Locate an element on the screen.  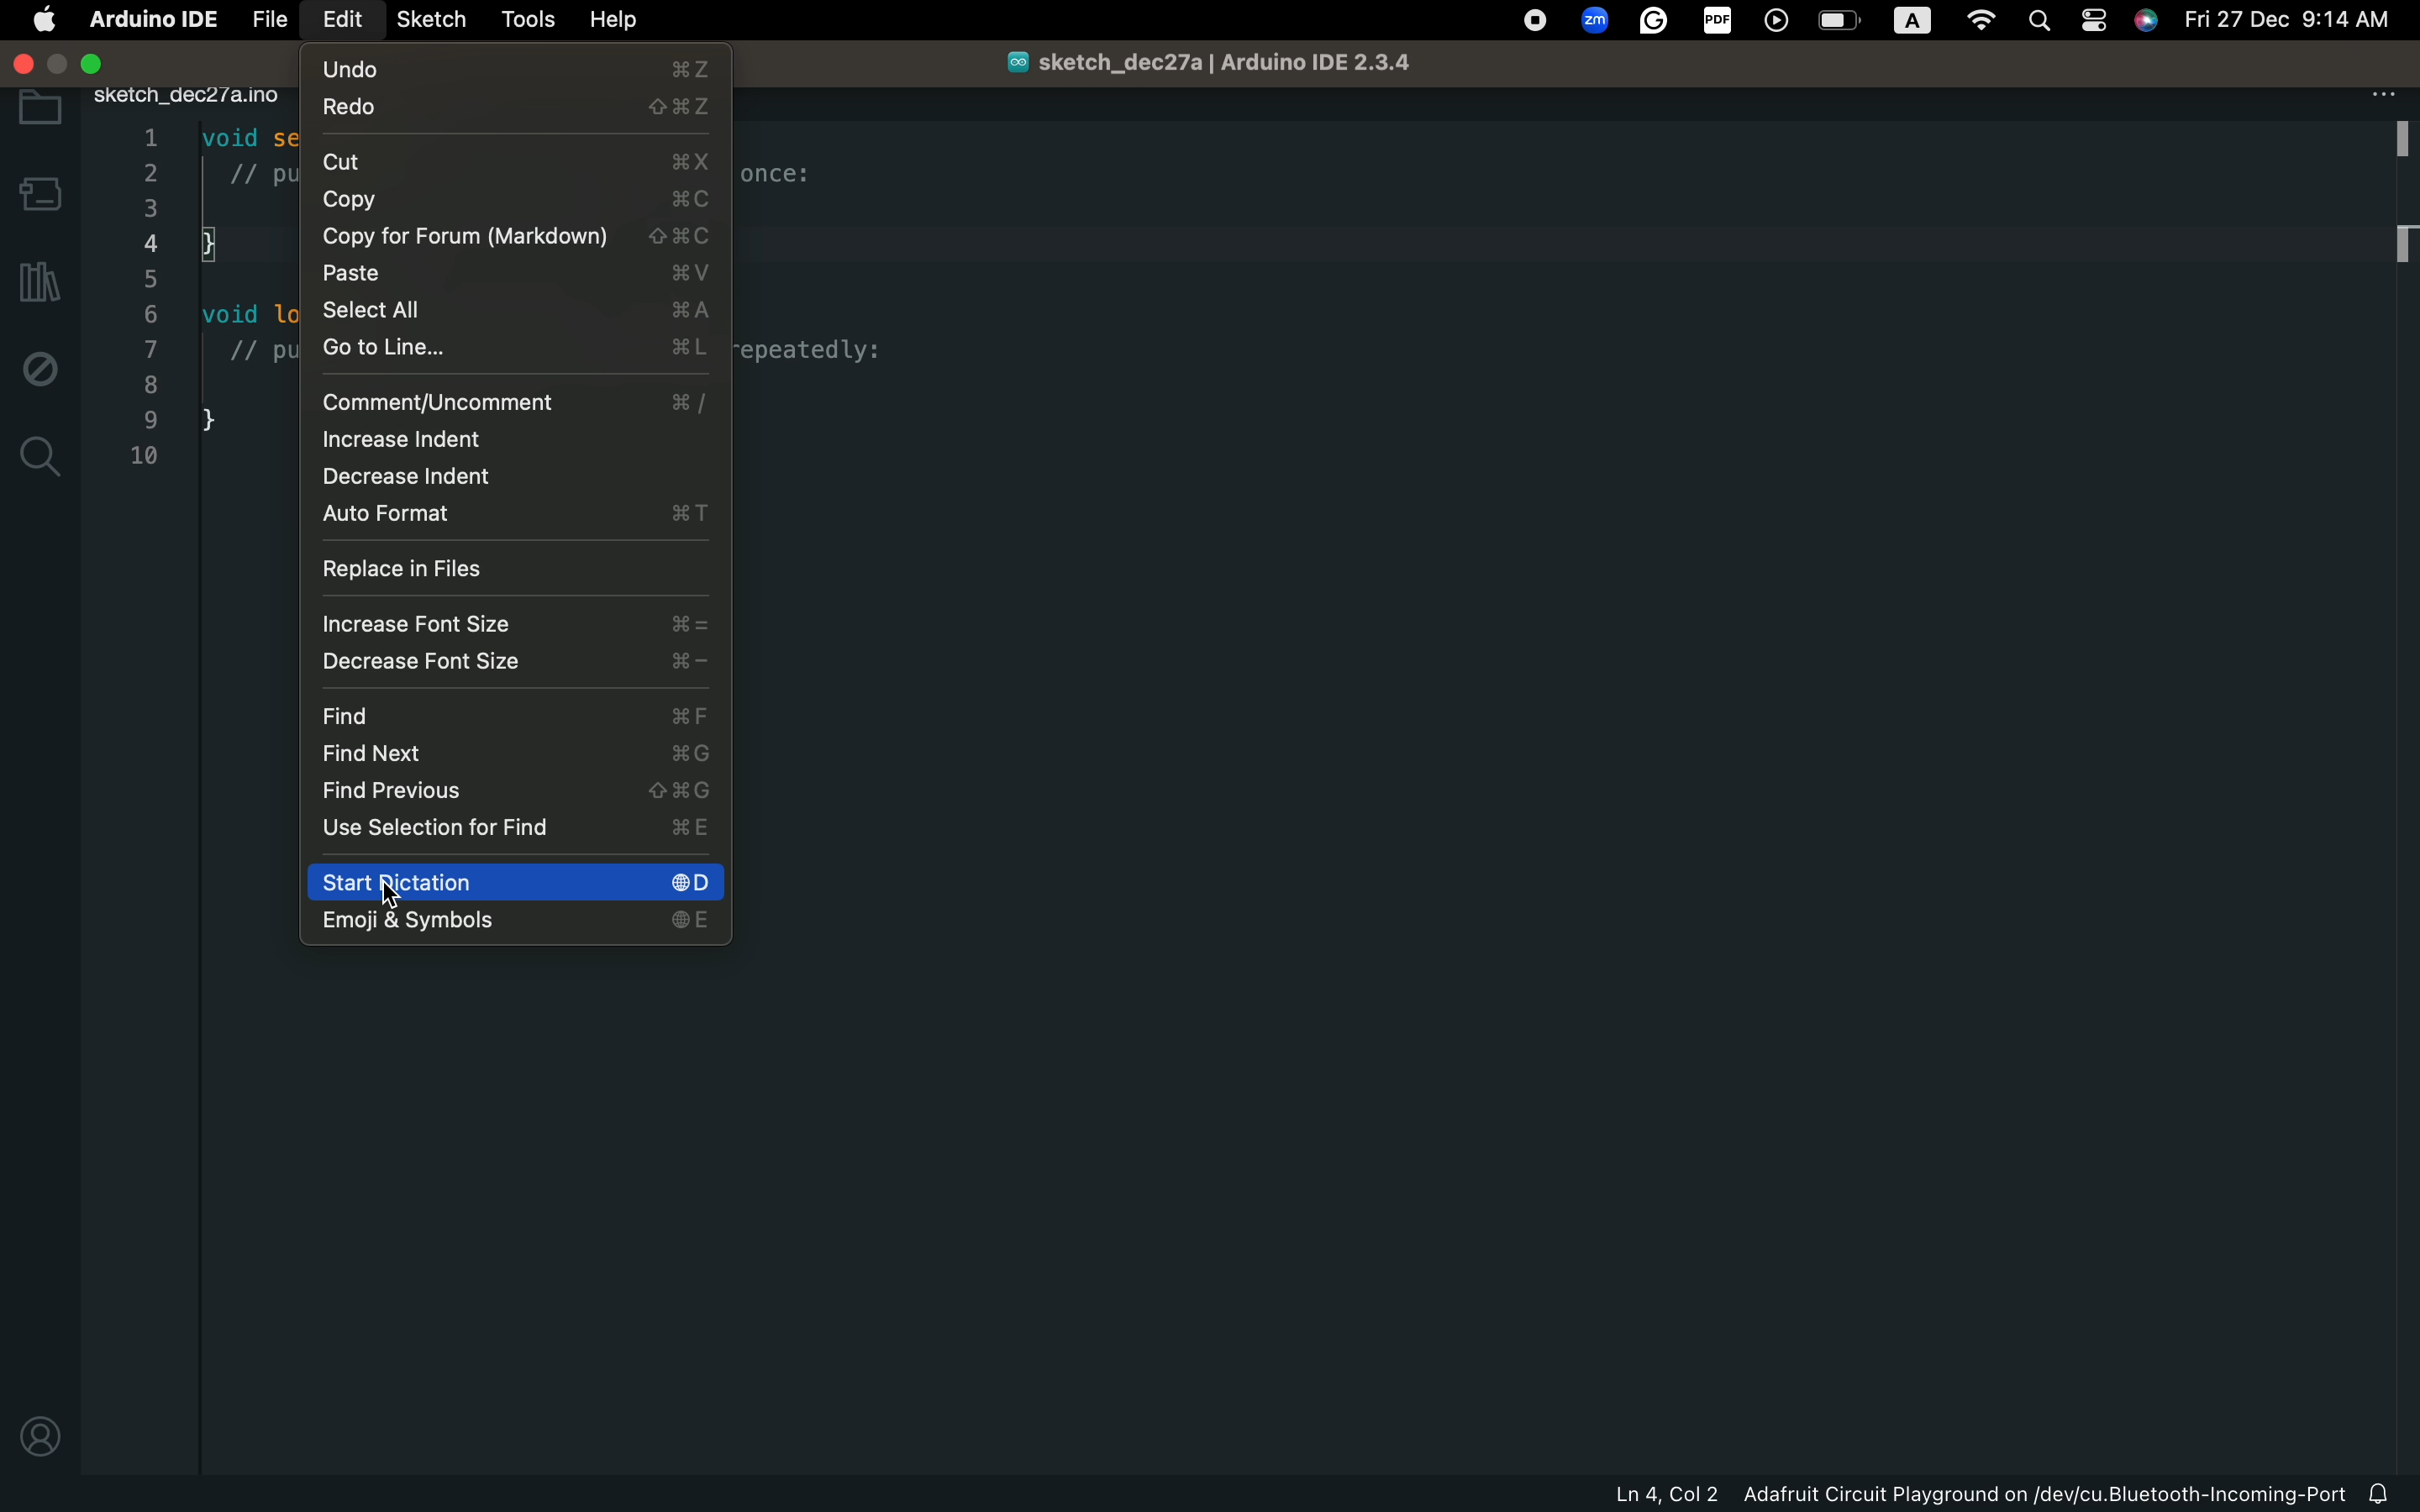
comment/uncomment is located at coordinates (515, 402).